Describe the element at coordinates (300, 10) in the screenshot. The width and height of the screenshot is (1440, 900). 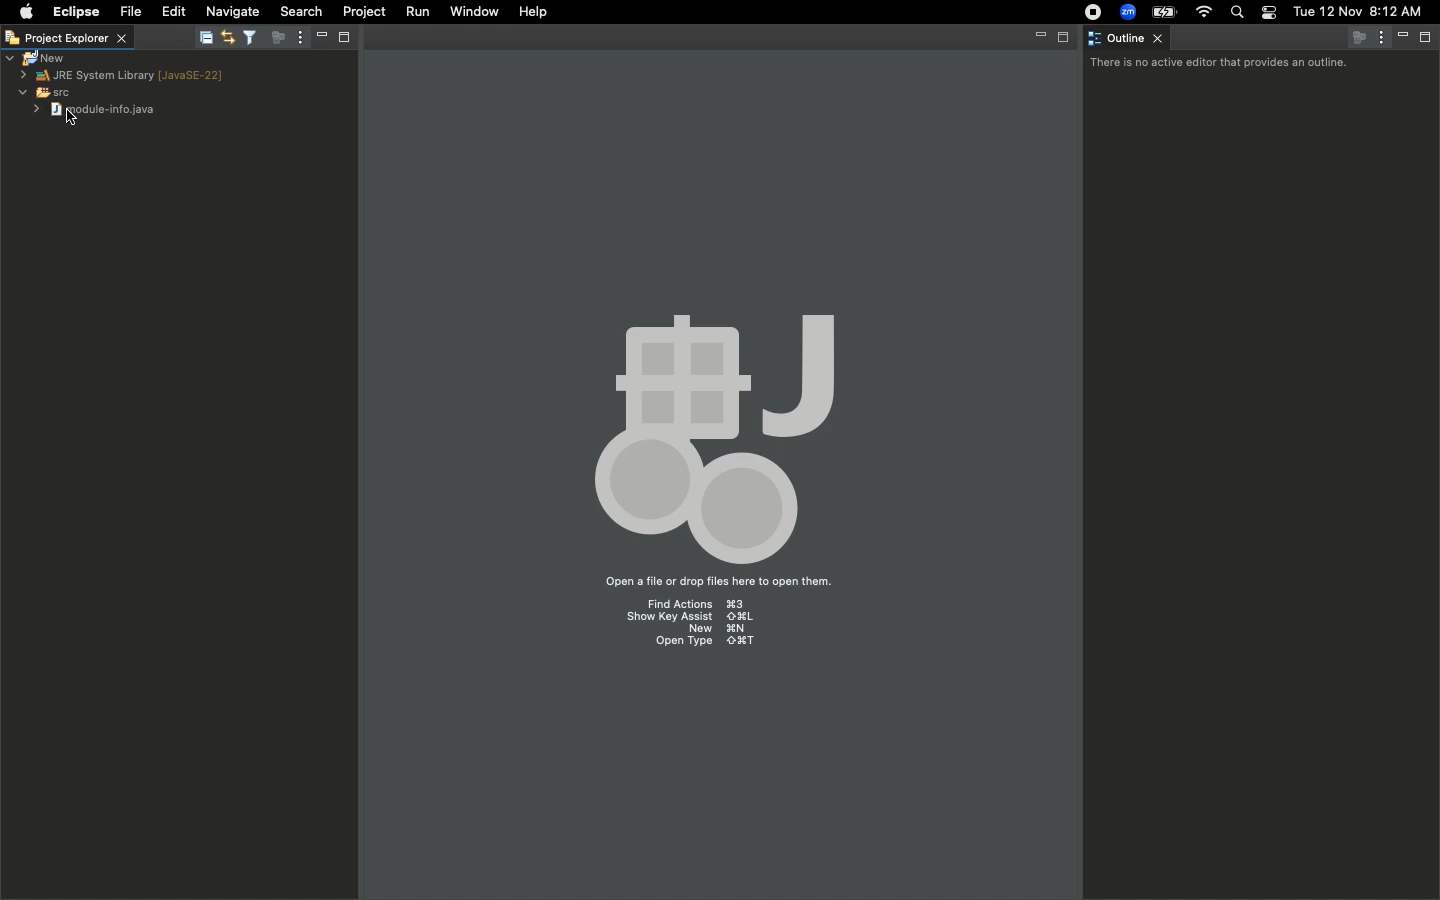
I see `Search` at that location.